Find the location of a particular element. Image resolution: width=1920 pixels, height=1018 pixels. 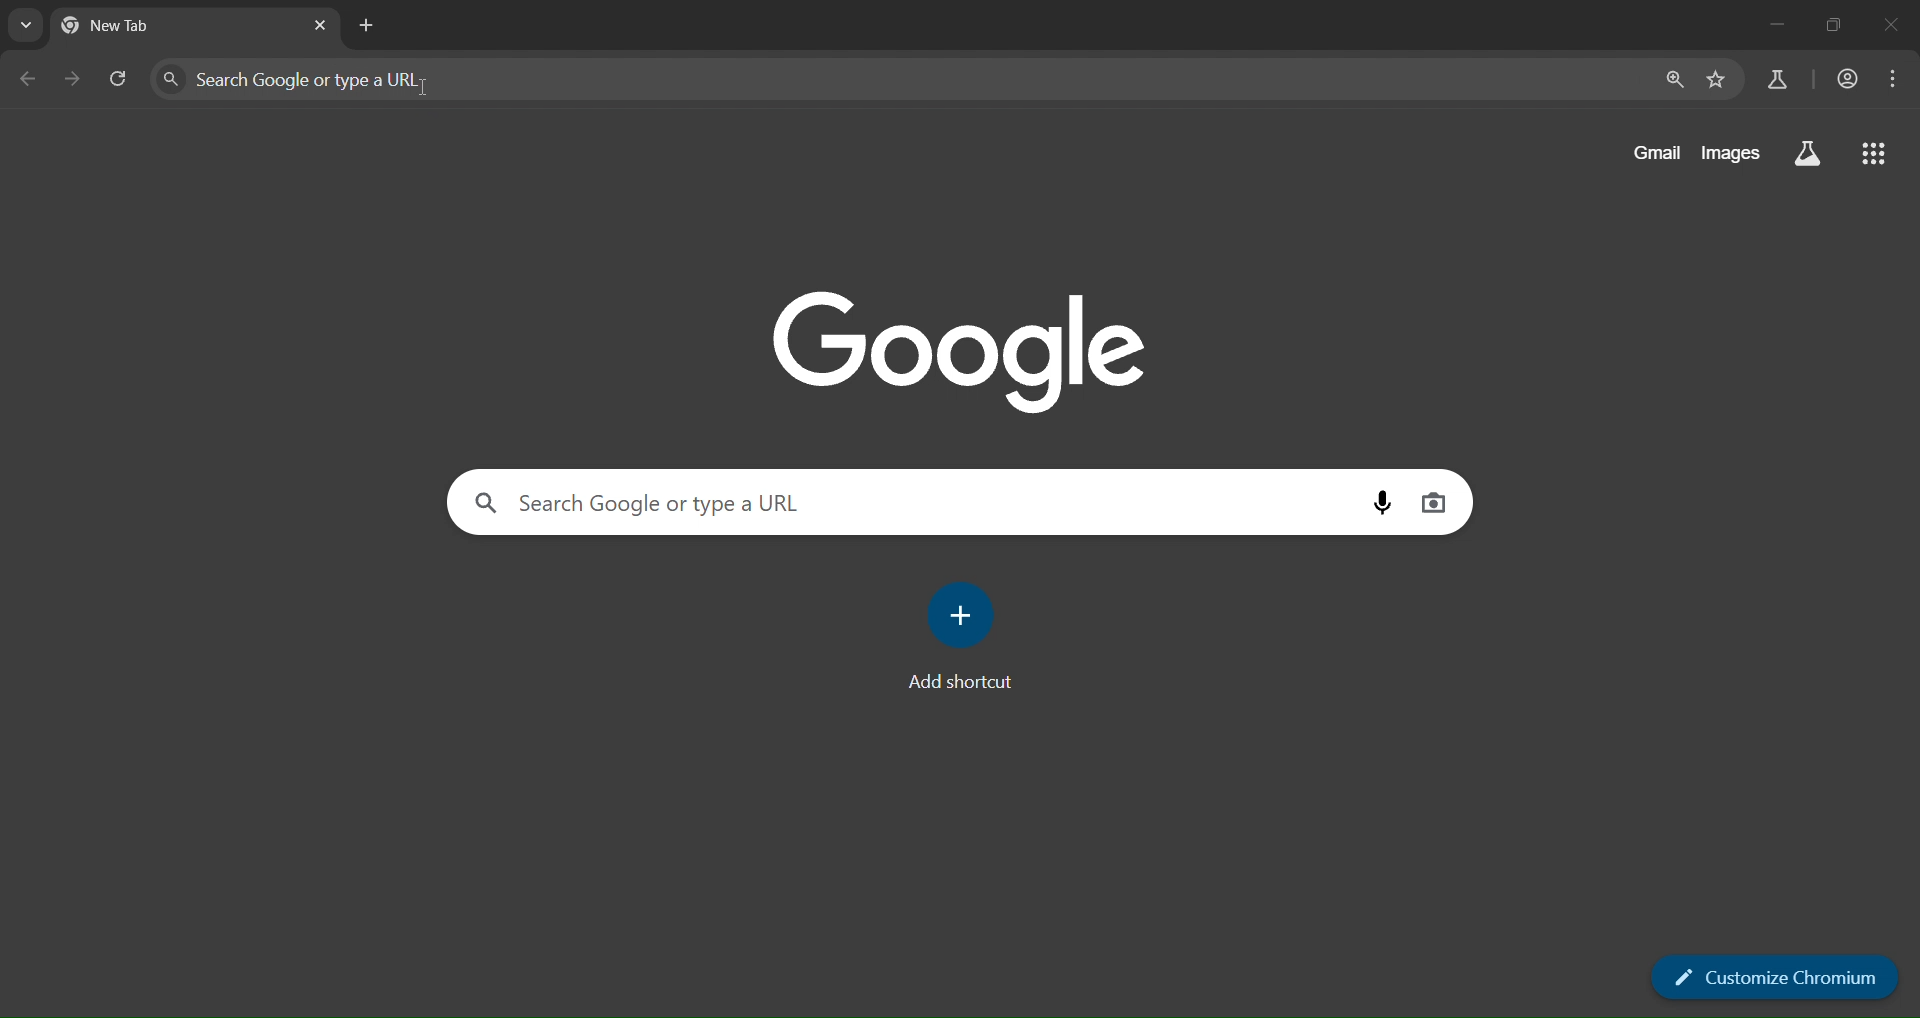

reload pages is located at coordinates (120, 82).